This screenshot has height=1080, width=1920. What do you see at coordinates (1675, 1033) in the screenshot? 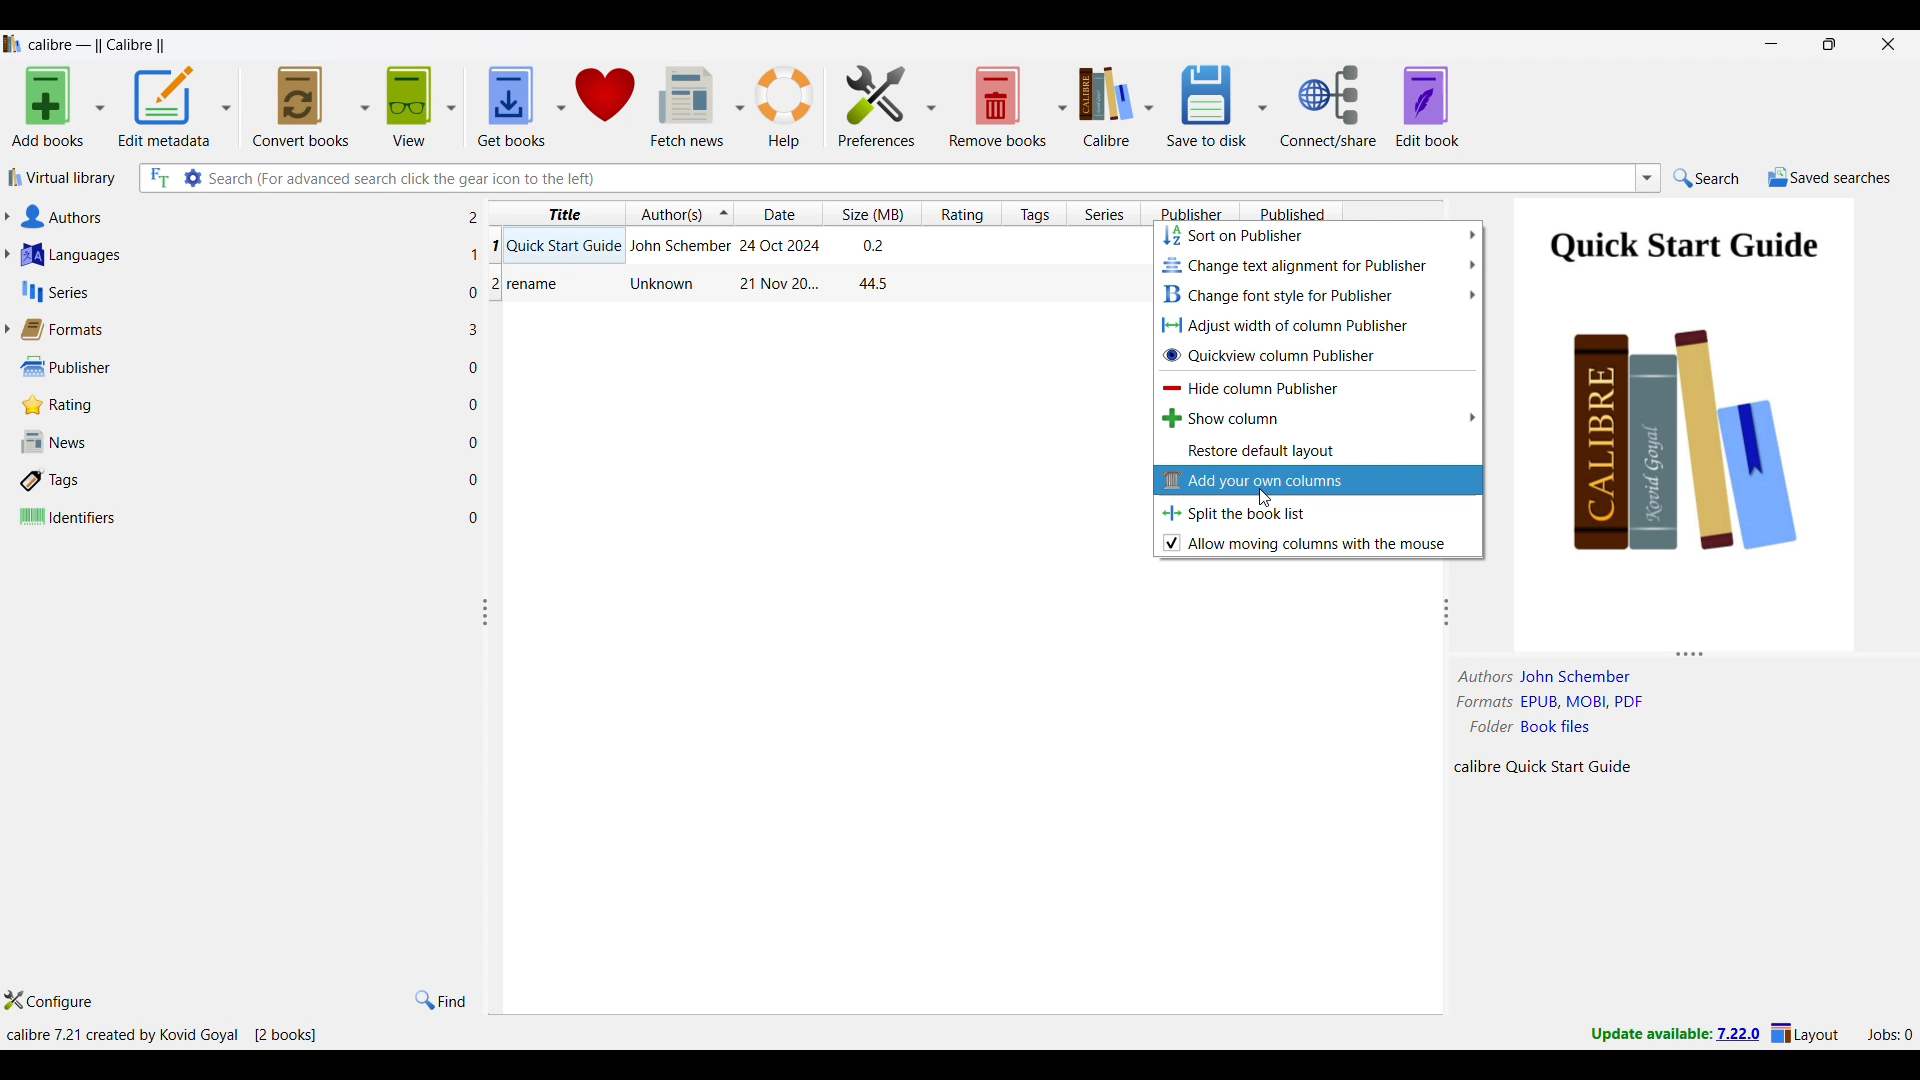
I see `New version update notifcation` at bounding box center [1675, 1033].